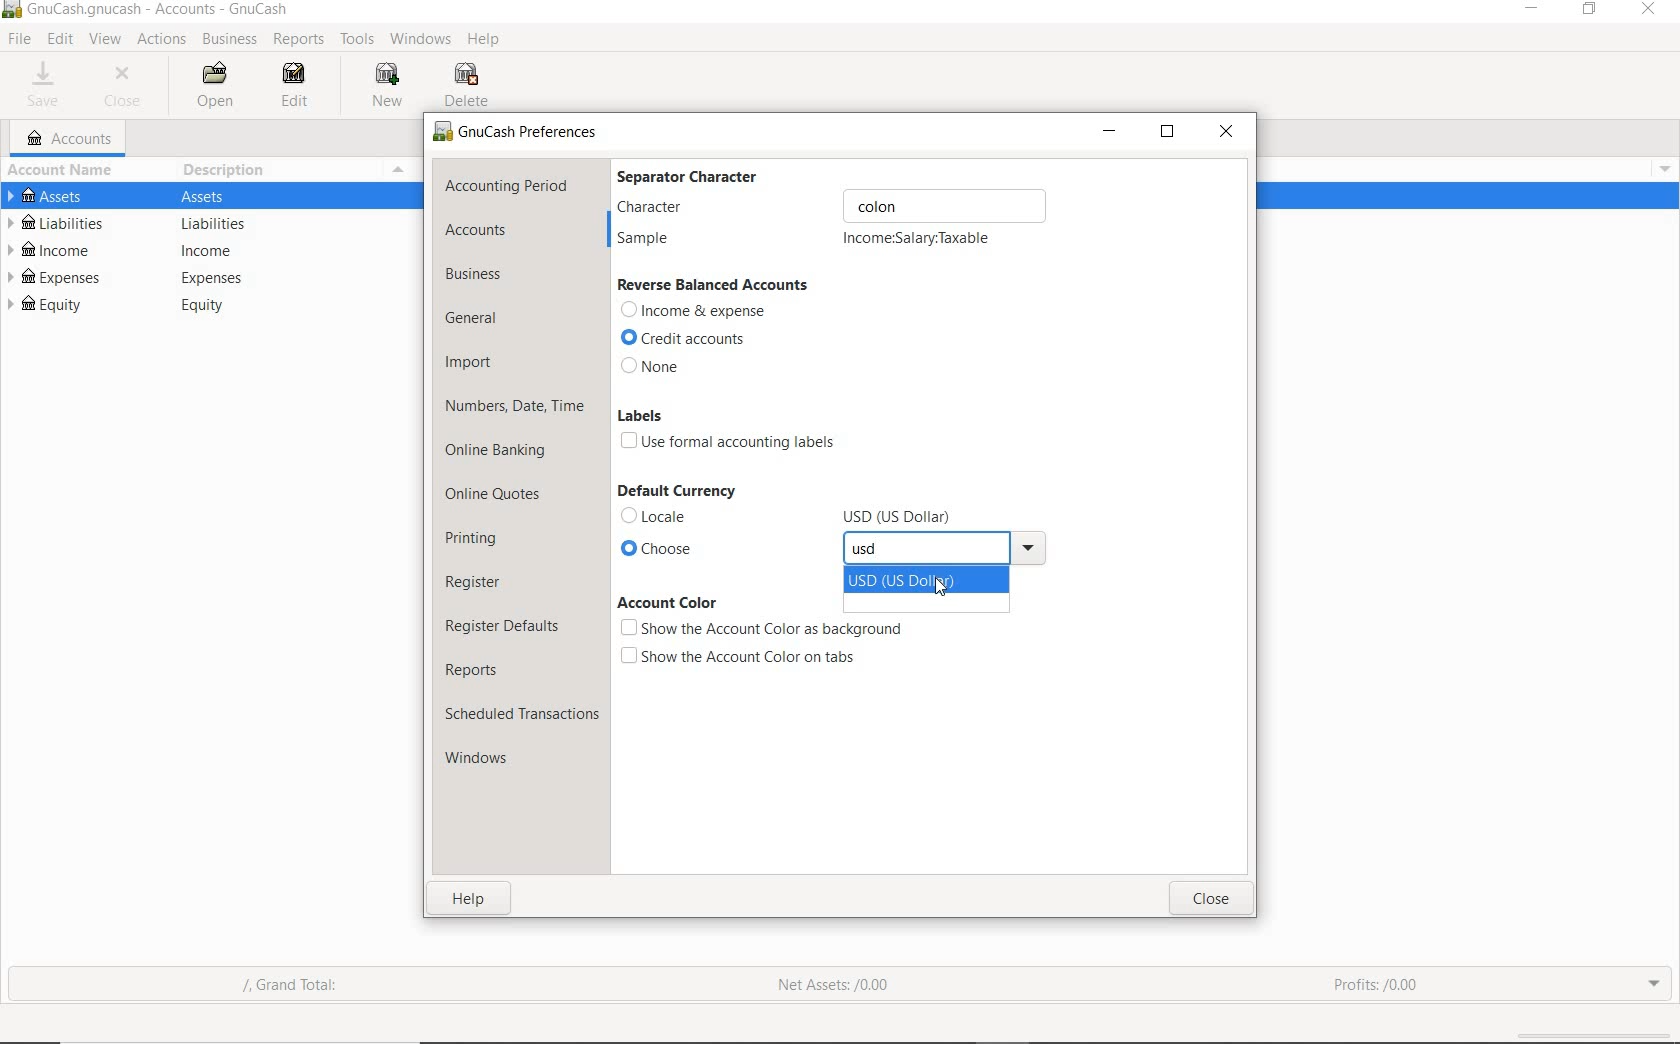 This screenshot has width=1680, height=1044. I want to click on labels, so click(640, 415).